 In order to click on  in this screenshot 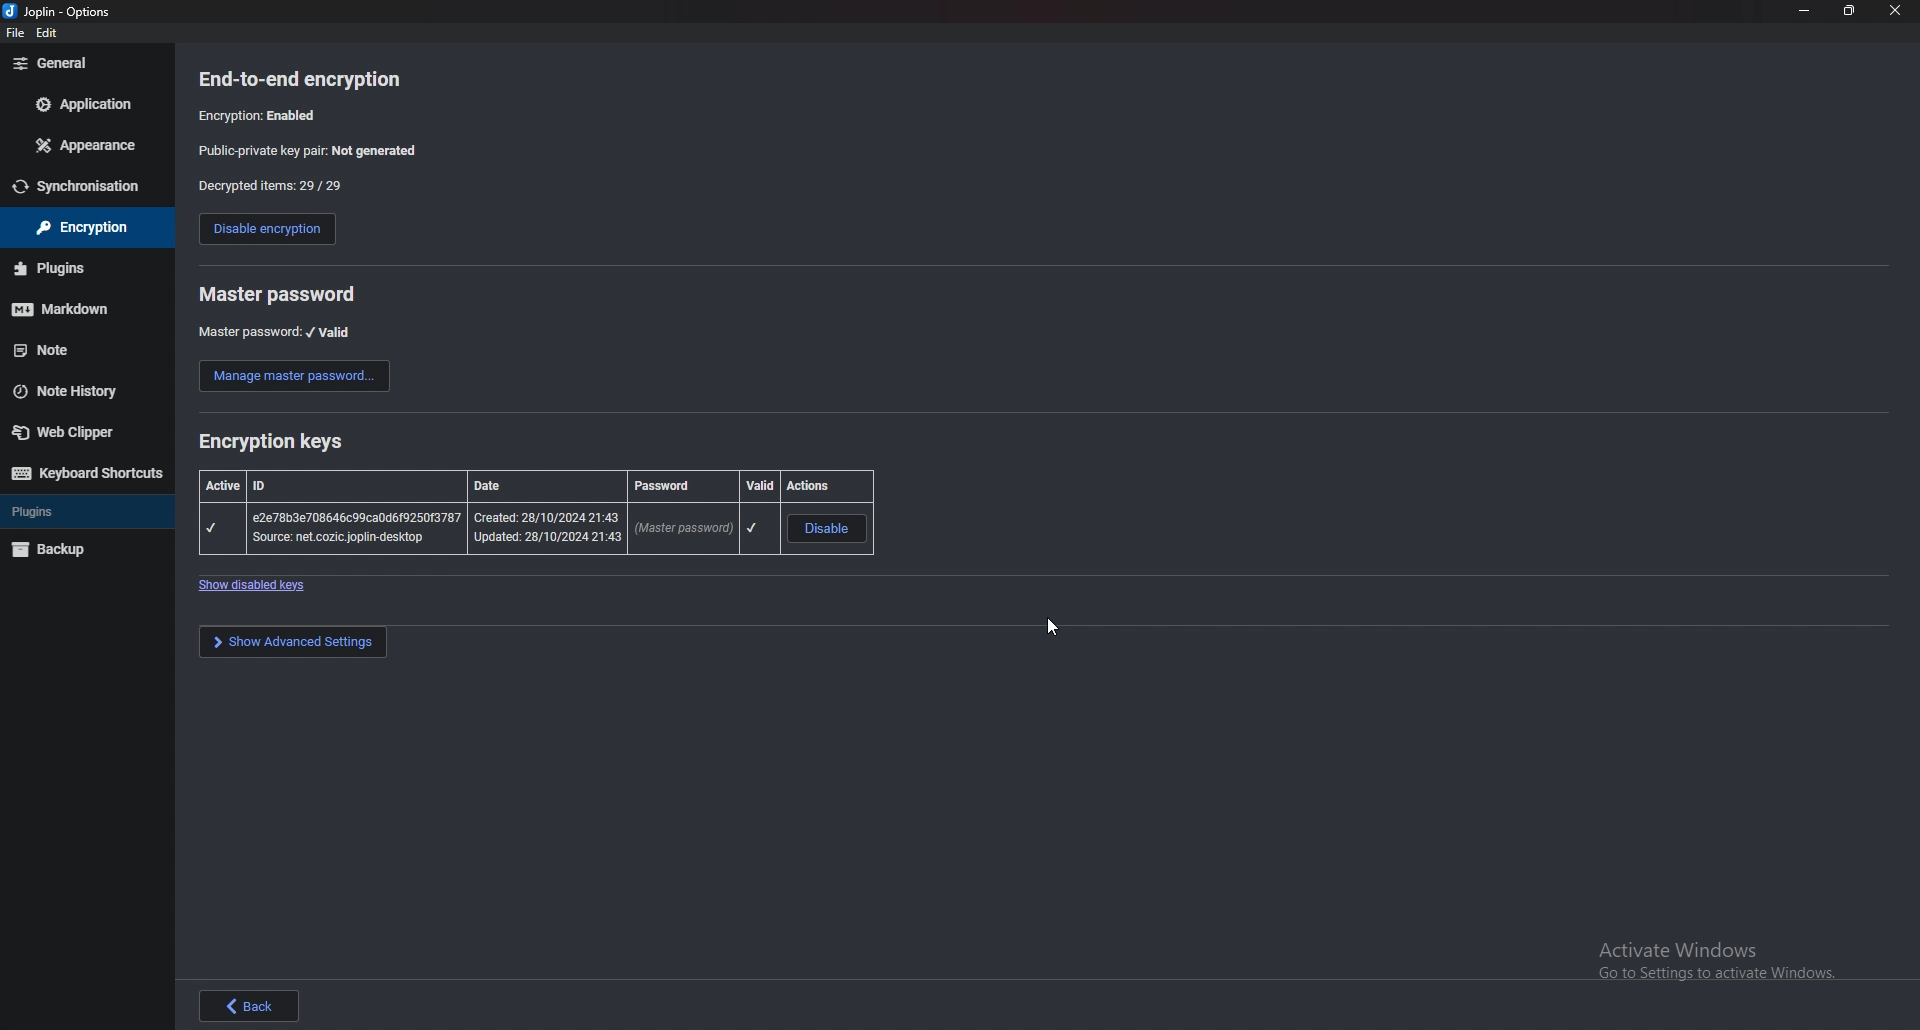, I will do `click(56, 552)`.